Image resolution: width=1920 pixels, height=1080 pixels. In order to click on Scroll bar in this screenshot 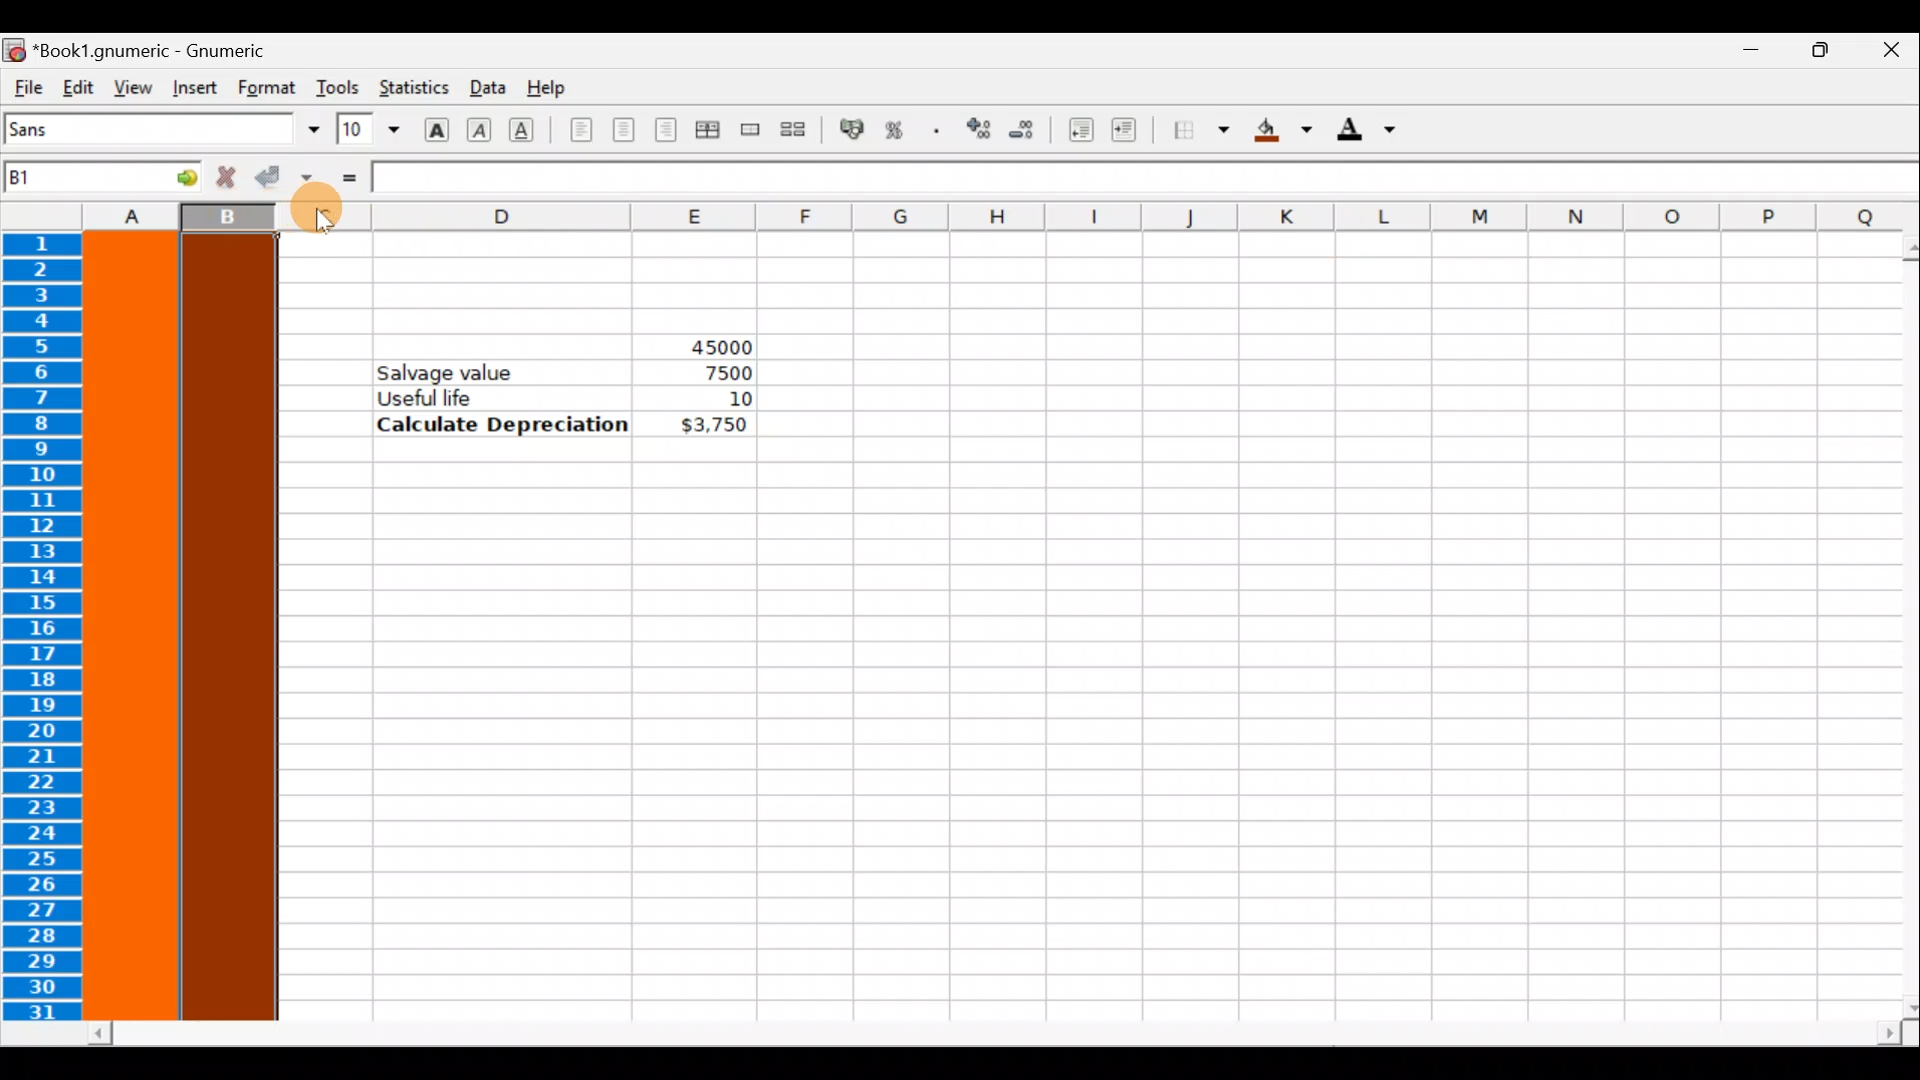, I will do `click(996, 1034)`.